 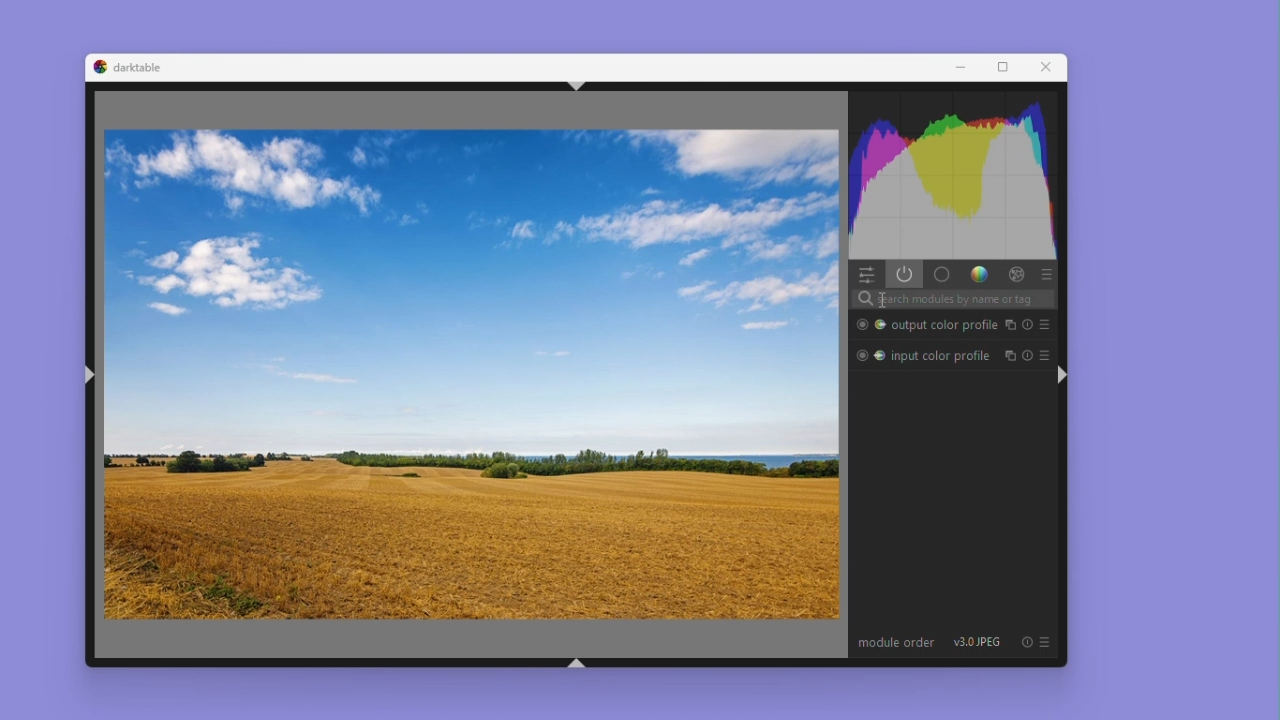 What do you see at coordinates (1009, 68) in the screenshot?
I see `Maximize` at bounding box center [1009, 68].